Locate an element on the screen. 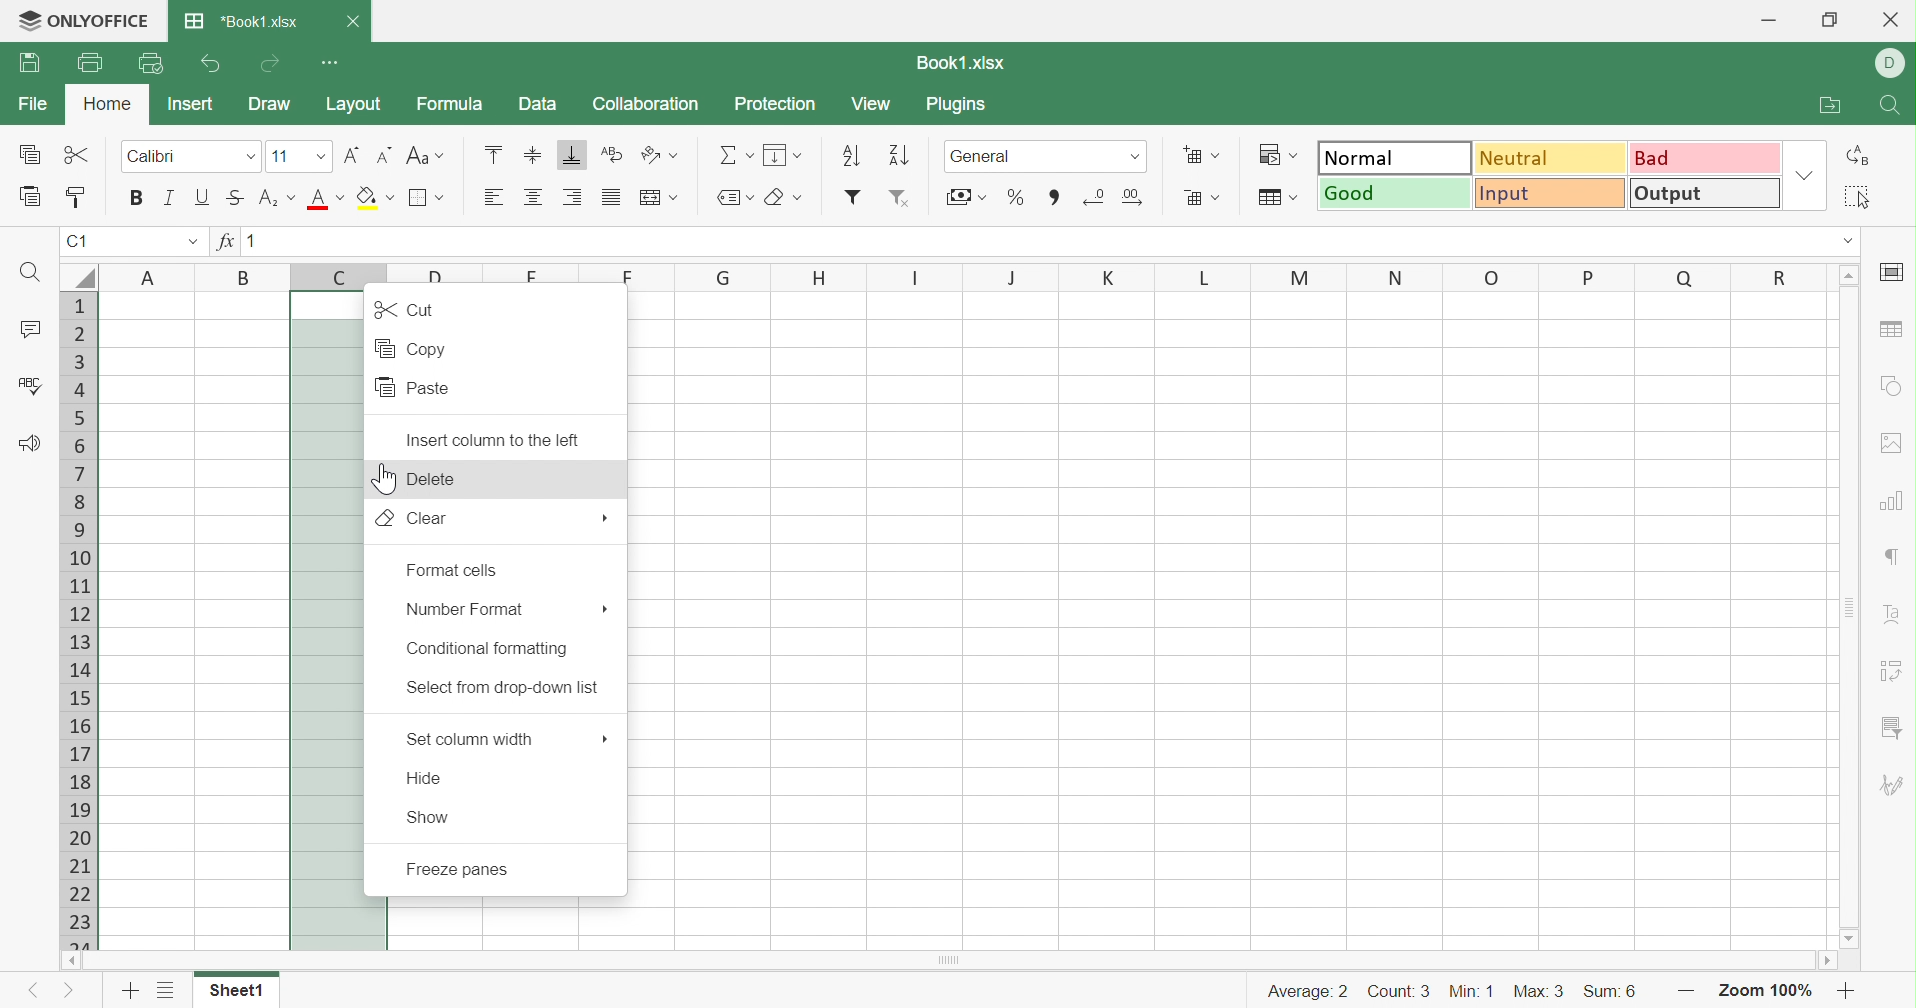 The image size is (1916, 1008). Minimize is located at coordinates (1766, 19).